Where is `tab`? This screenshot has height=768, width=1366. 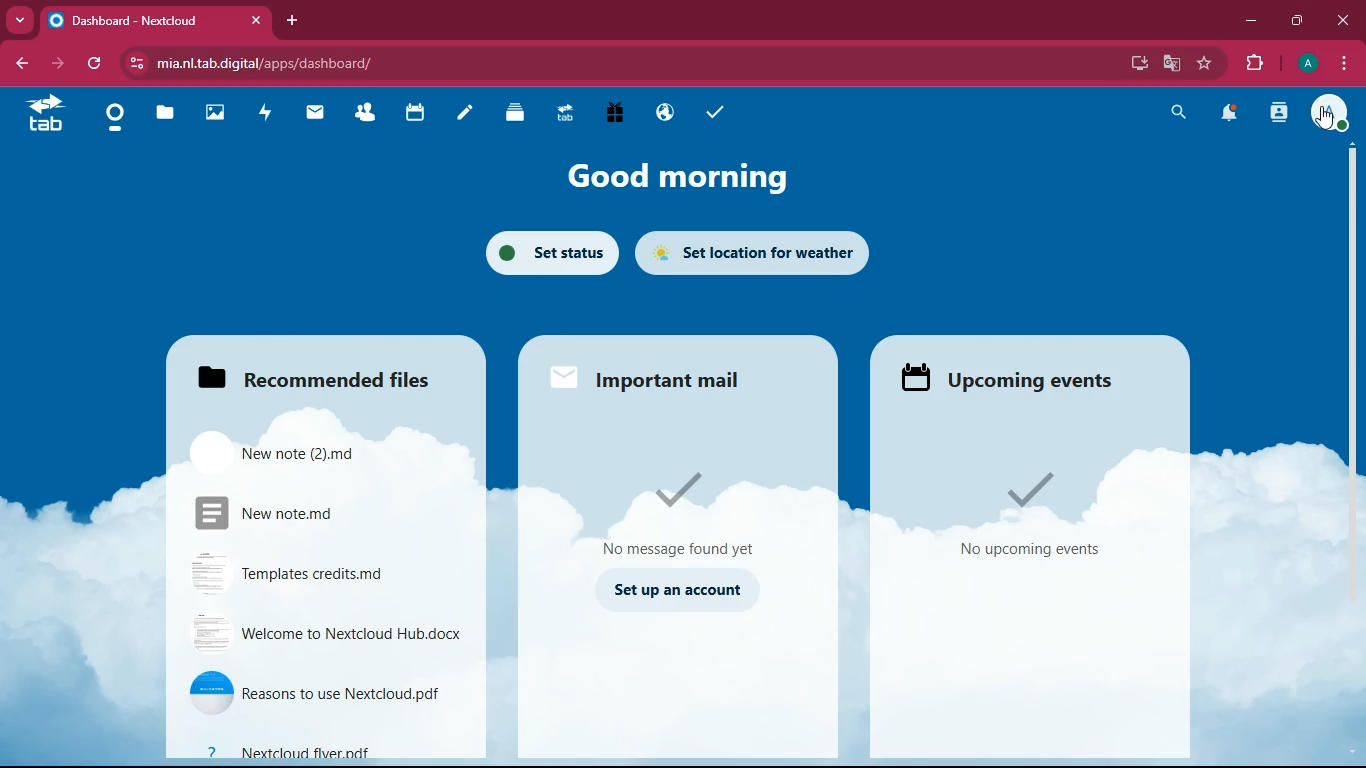 tab is located at coordinates (41, 118).